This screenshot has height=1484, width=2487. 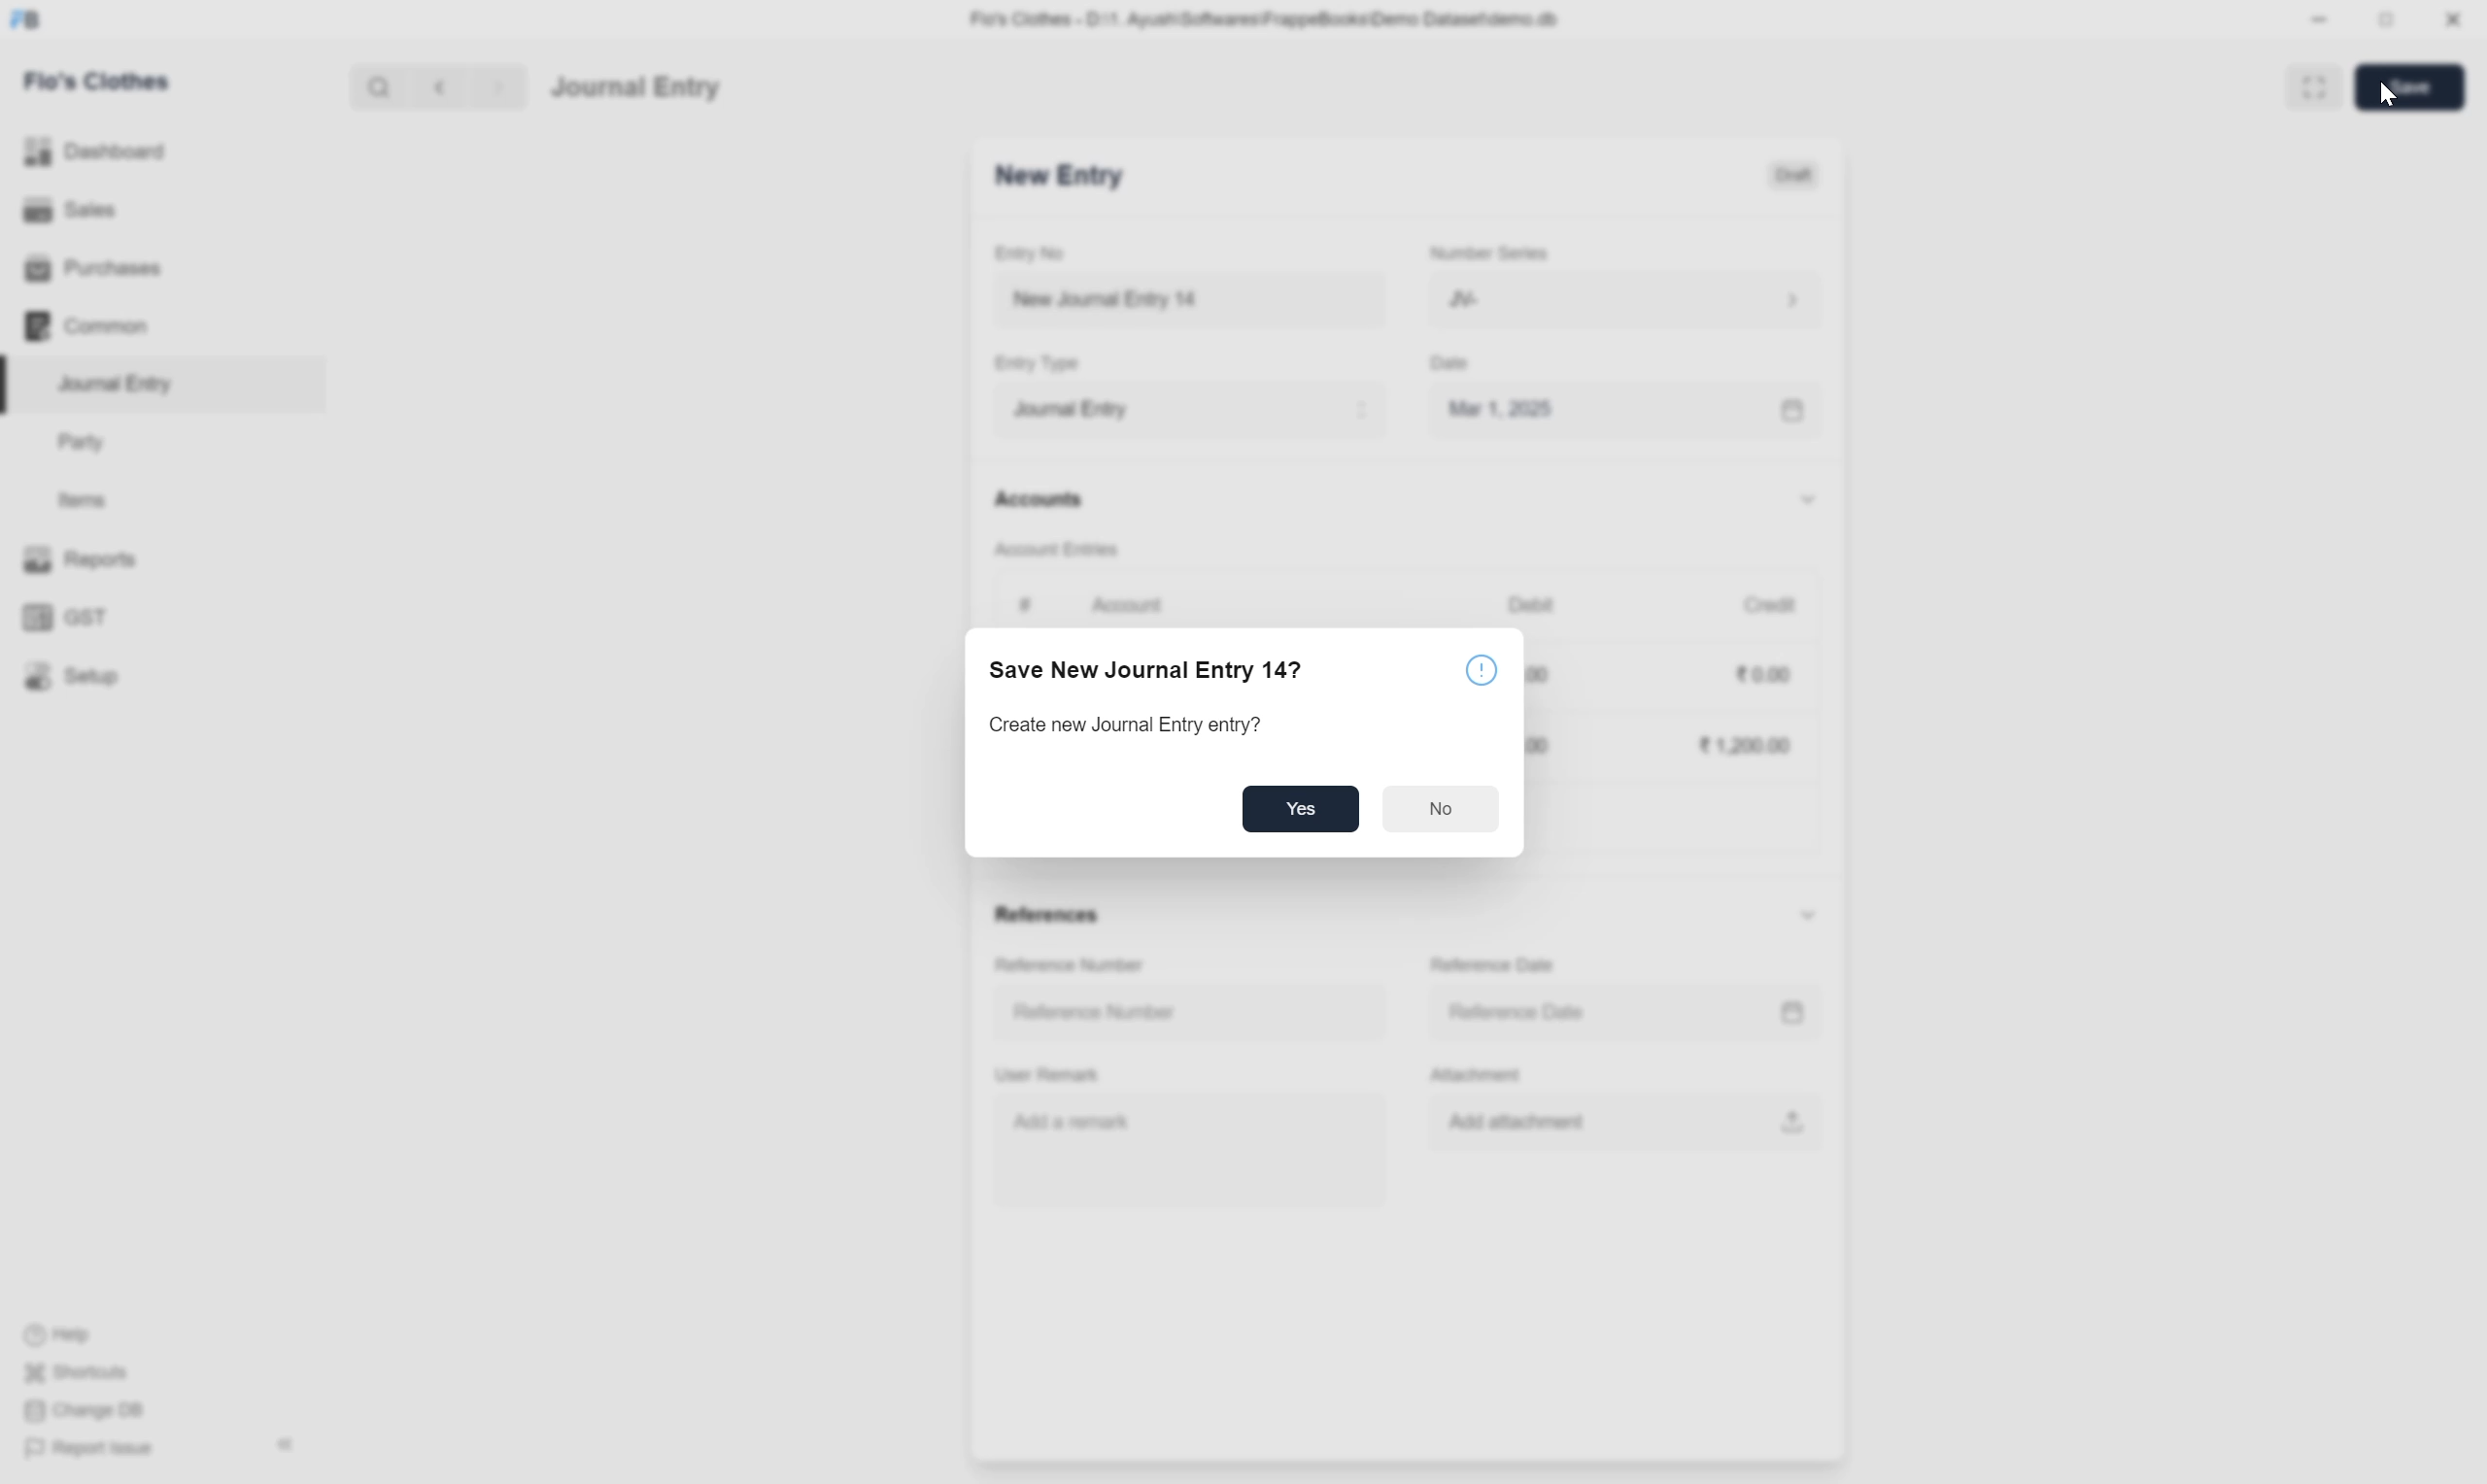 What do you see at coordinates (87, 444) in the screenshot?
I see `Party` at bounding box center [87, 444].